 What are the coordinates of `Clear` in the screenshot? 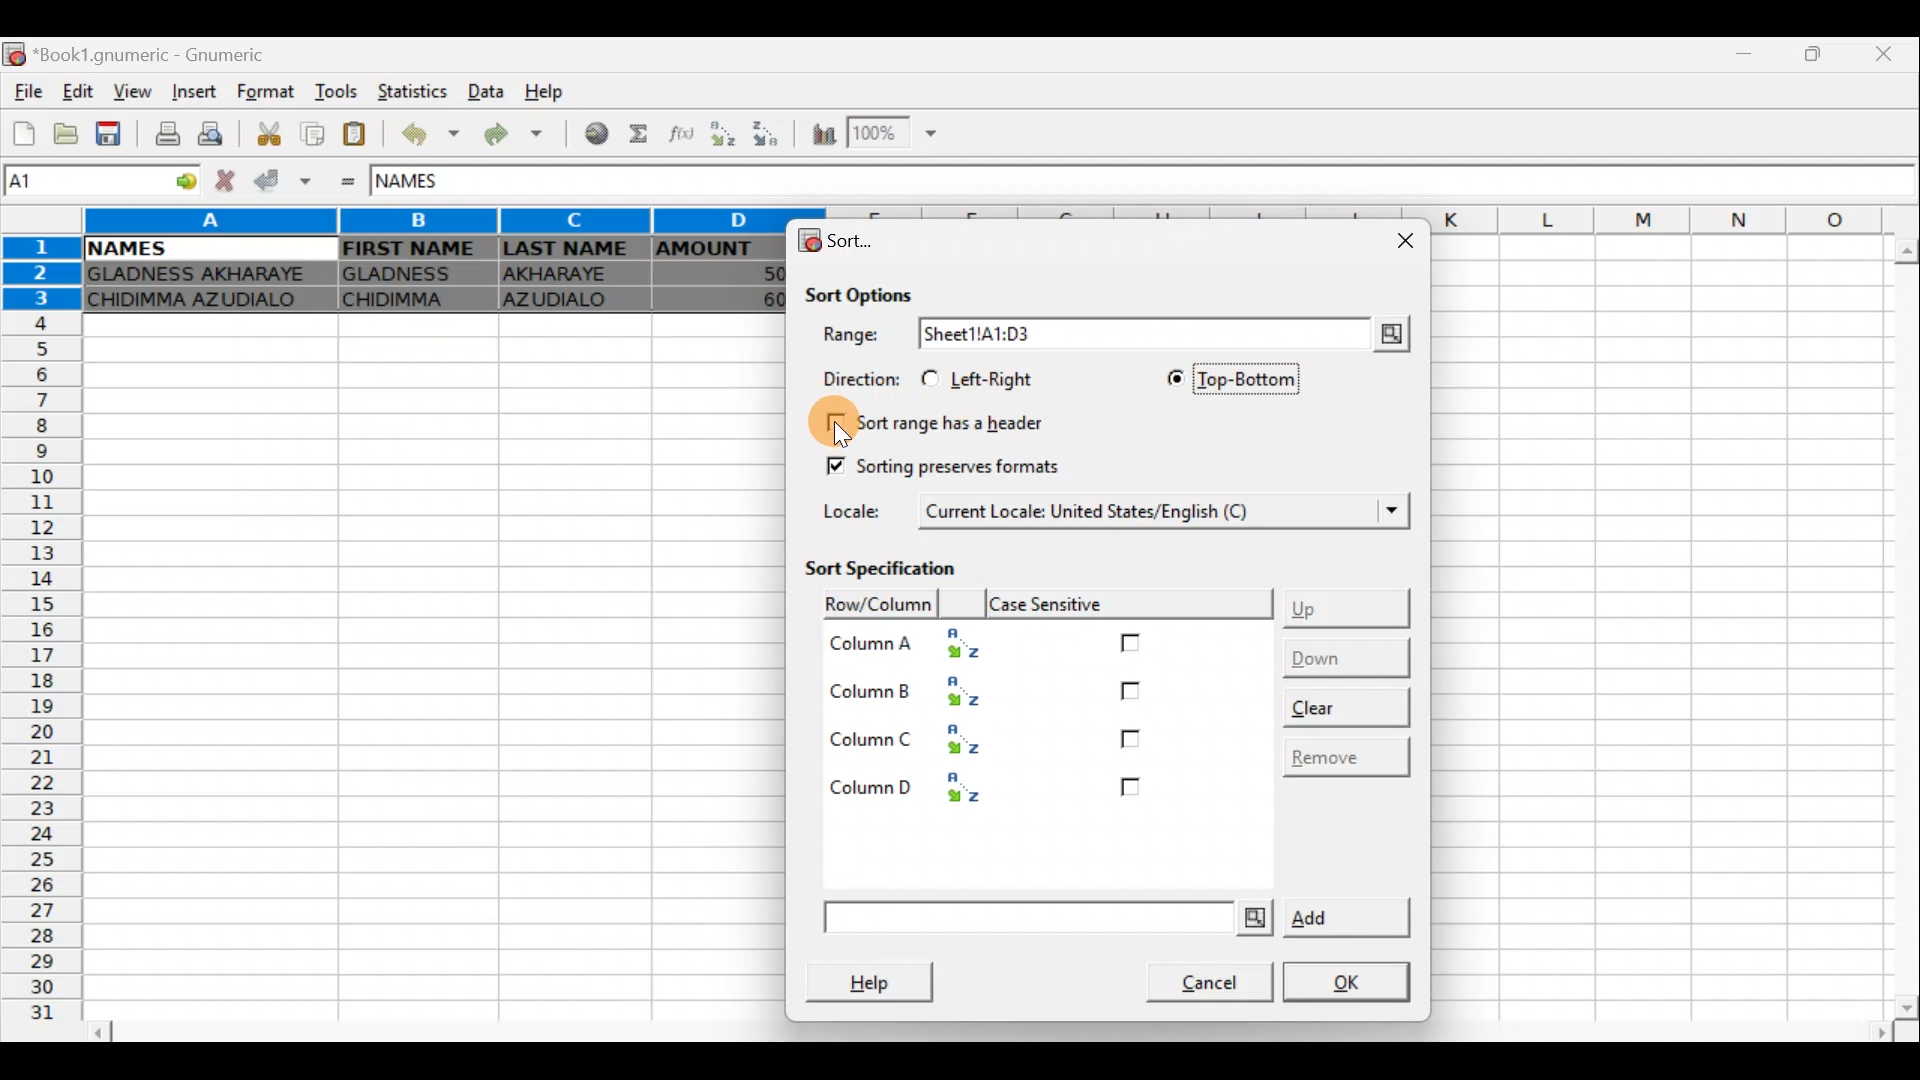 It's located at (1344, 702).